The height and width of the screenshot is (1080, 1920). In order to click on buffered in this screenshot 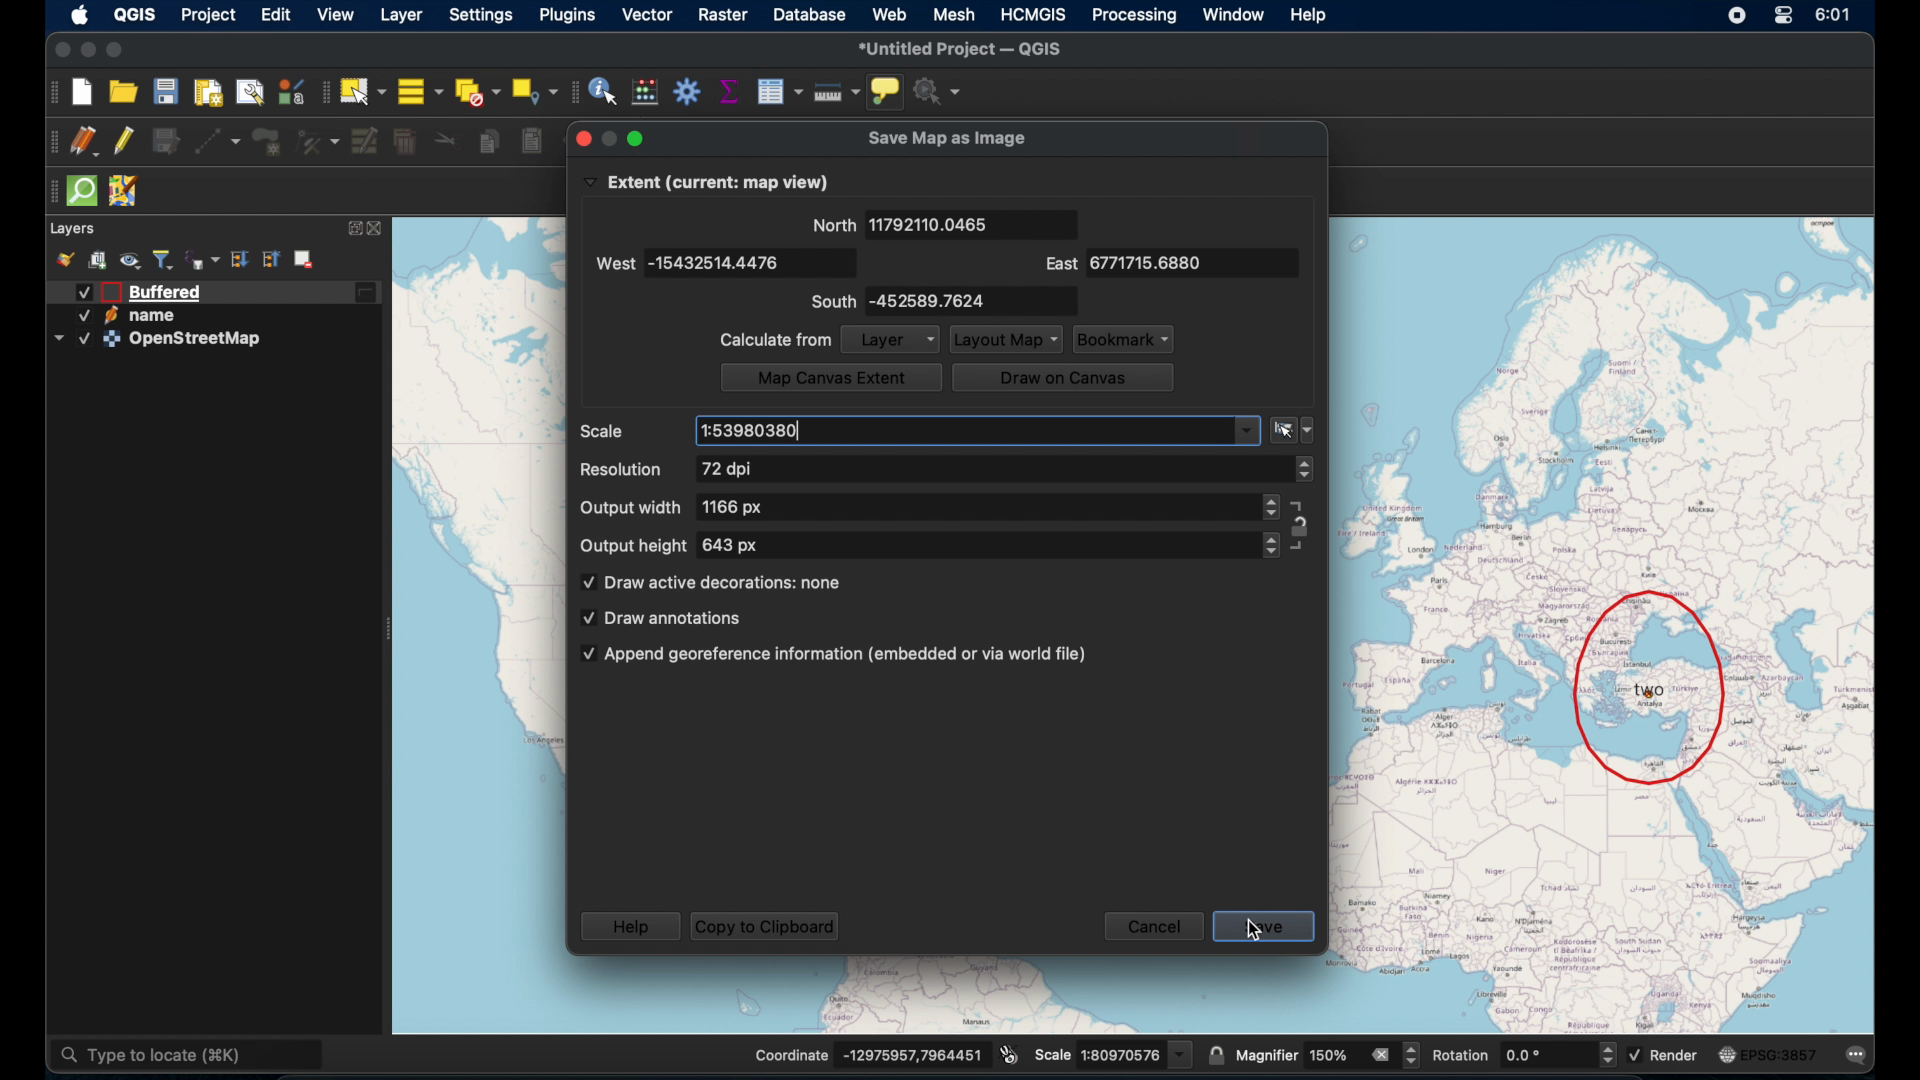, I will do `click(165, 292)`.